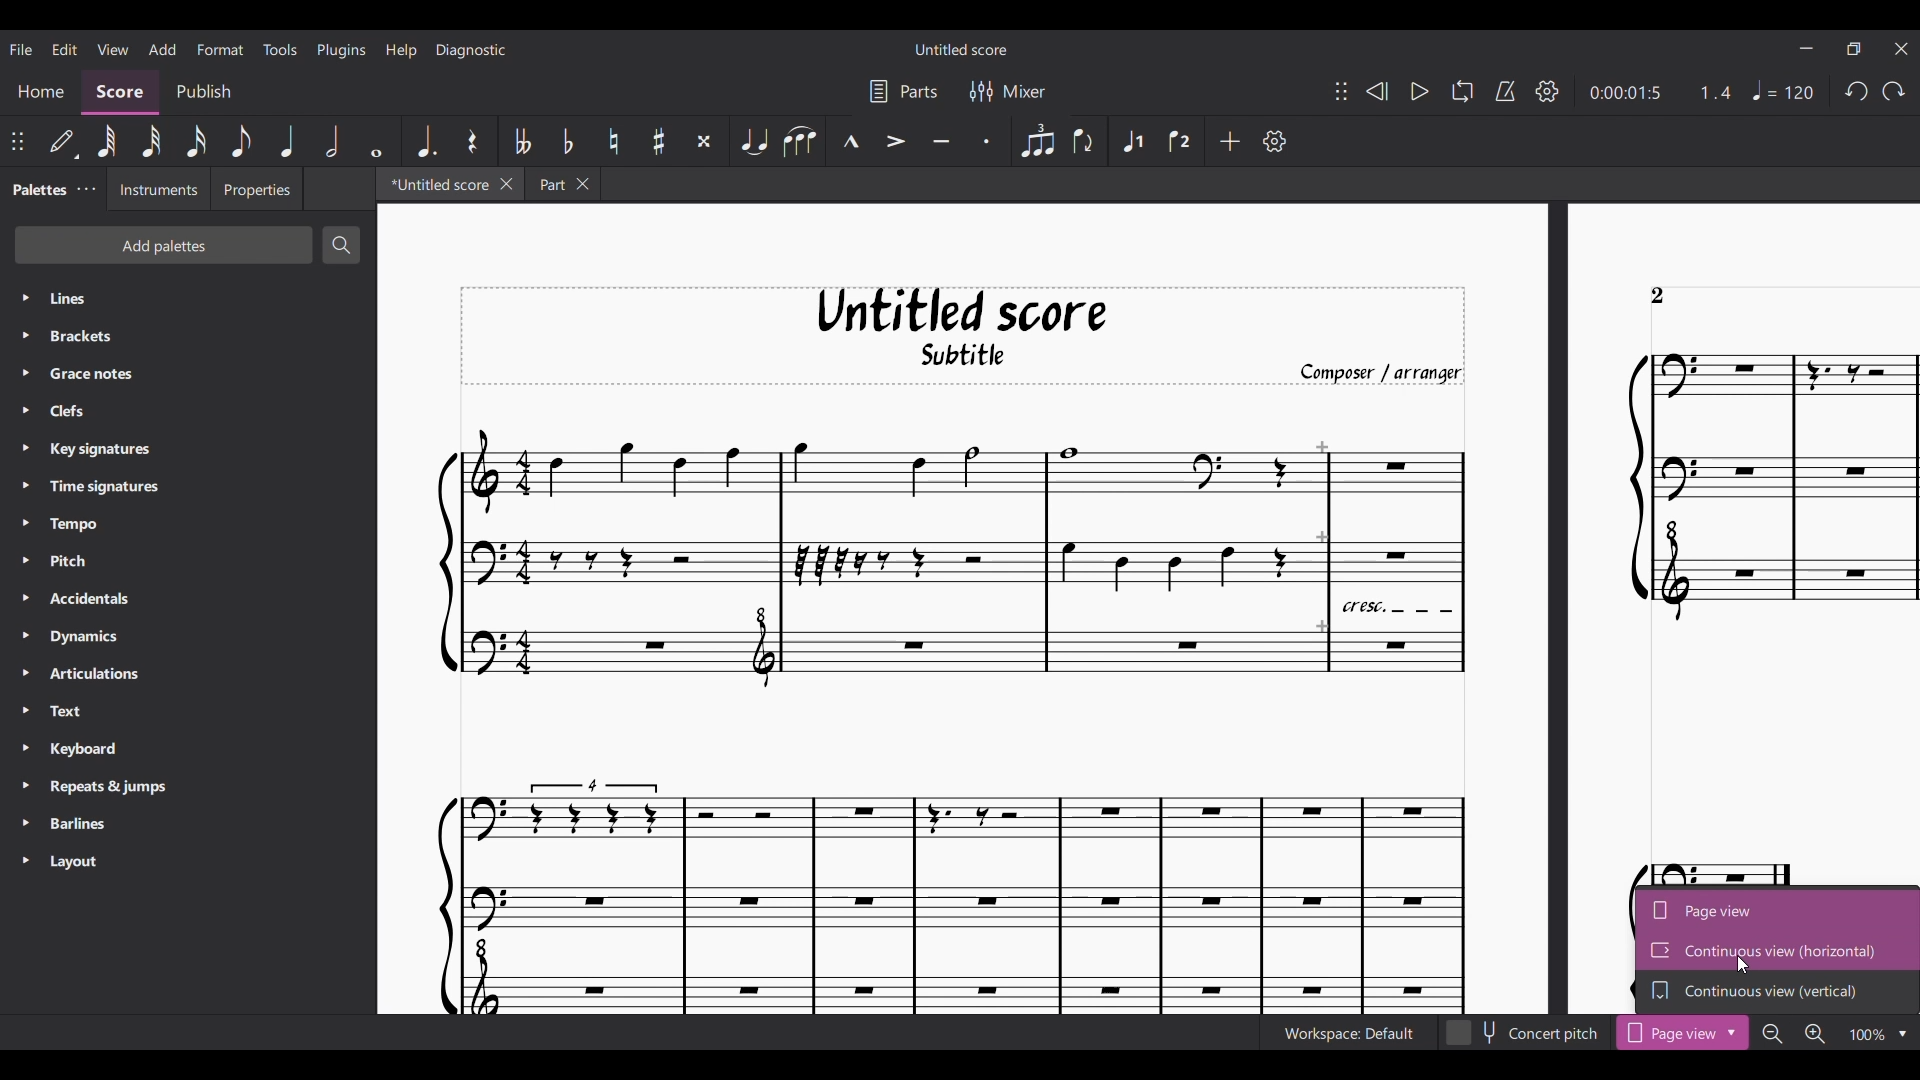  I want to click on Current ratio and duration, so click(1661, 92).